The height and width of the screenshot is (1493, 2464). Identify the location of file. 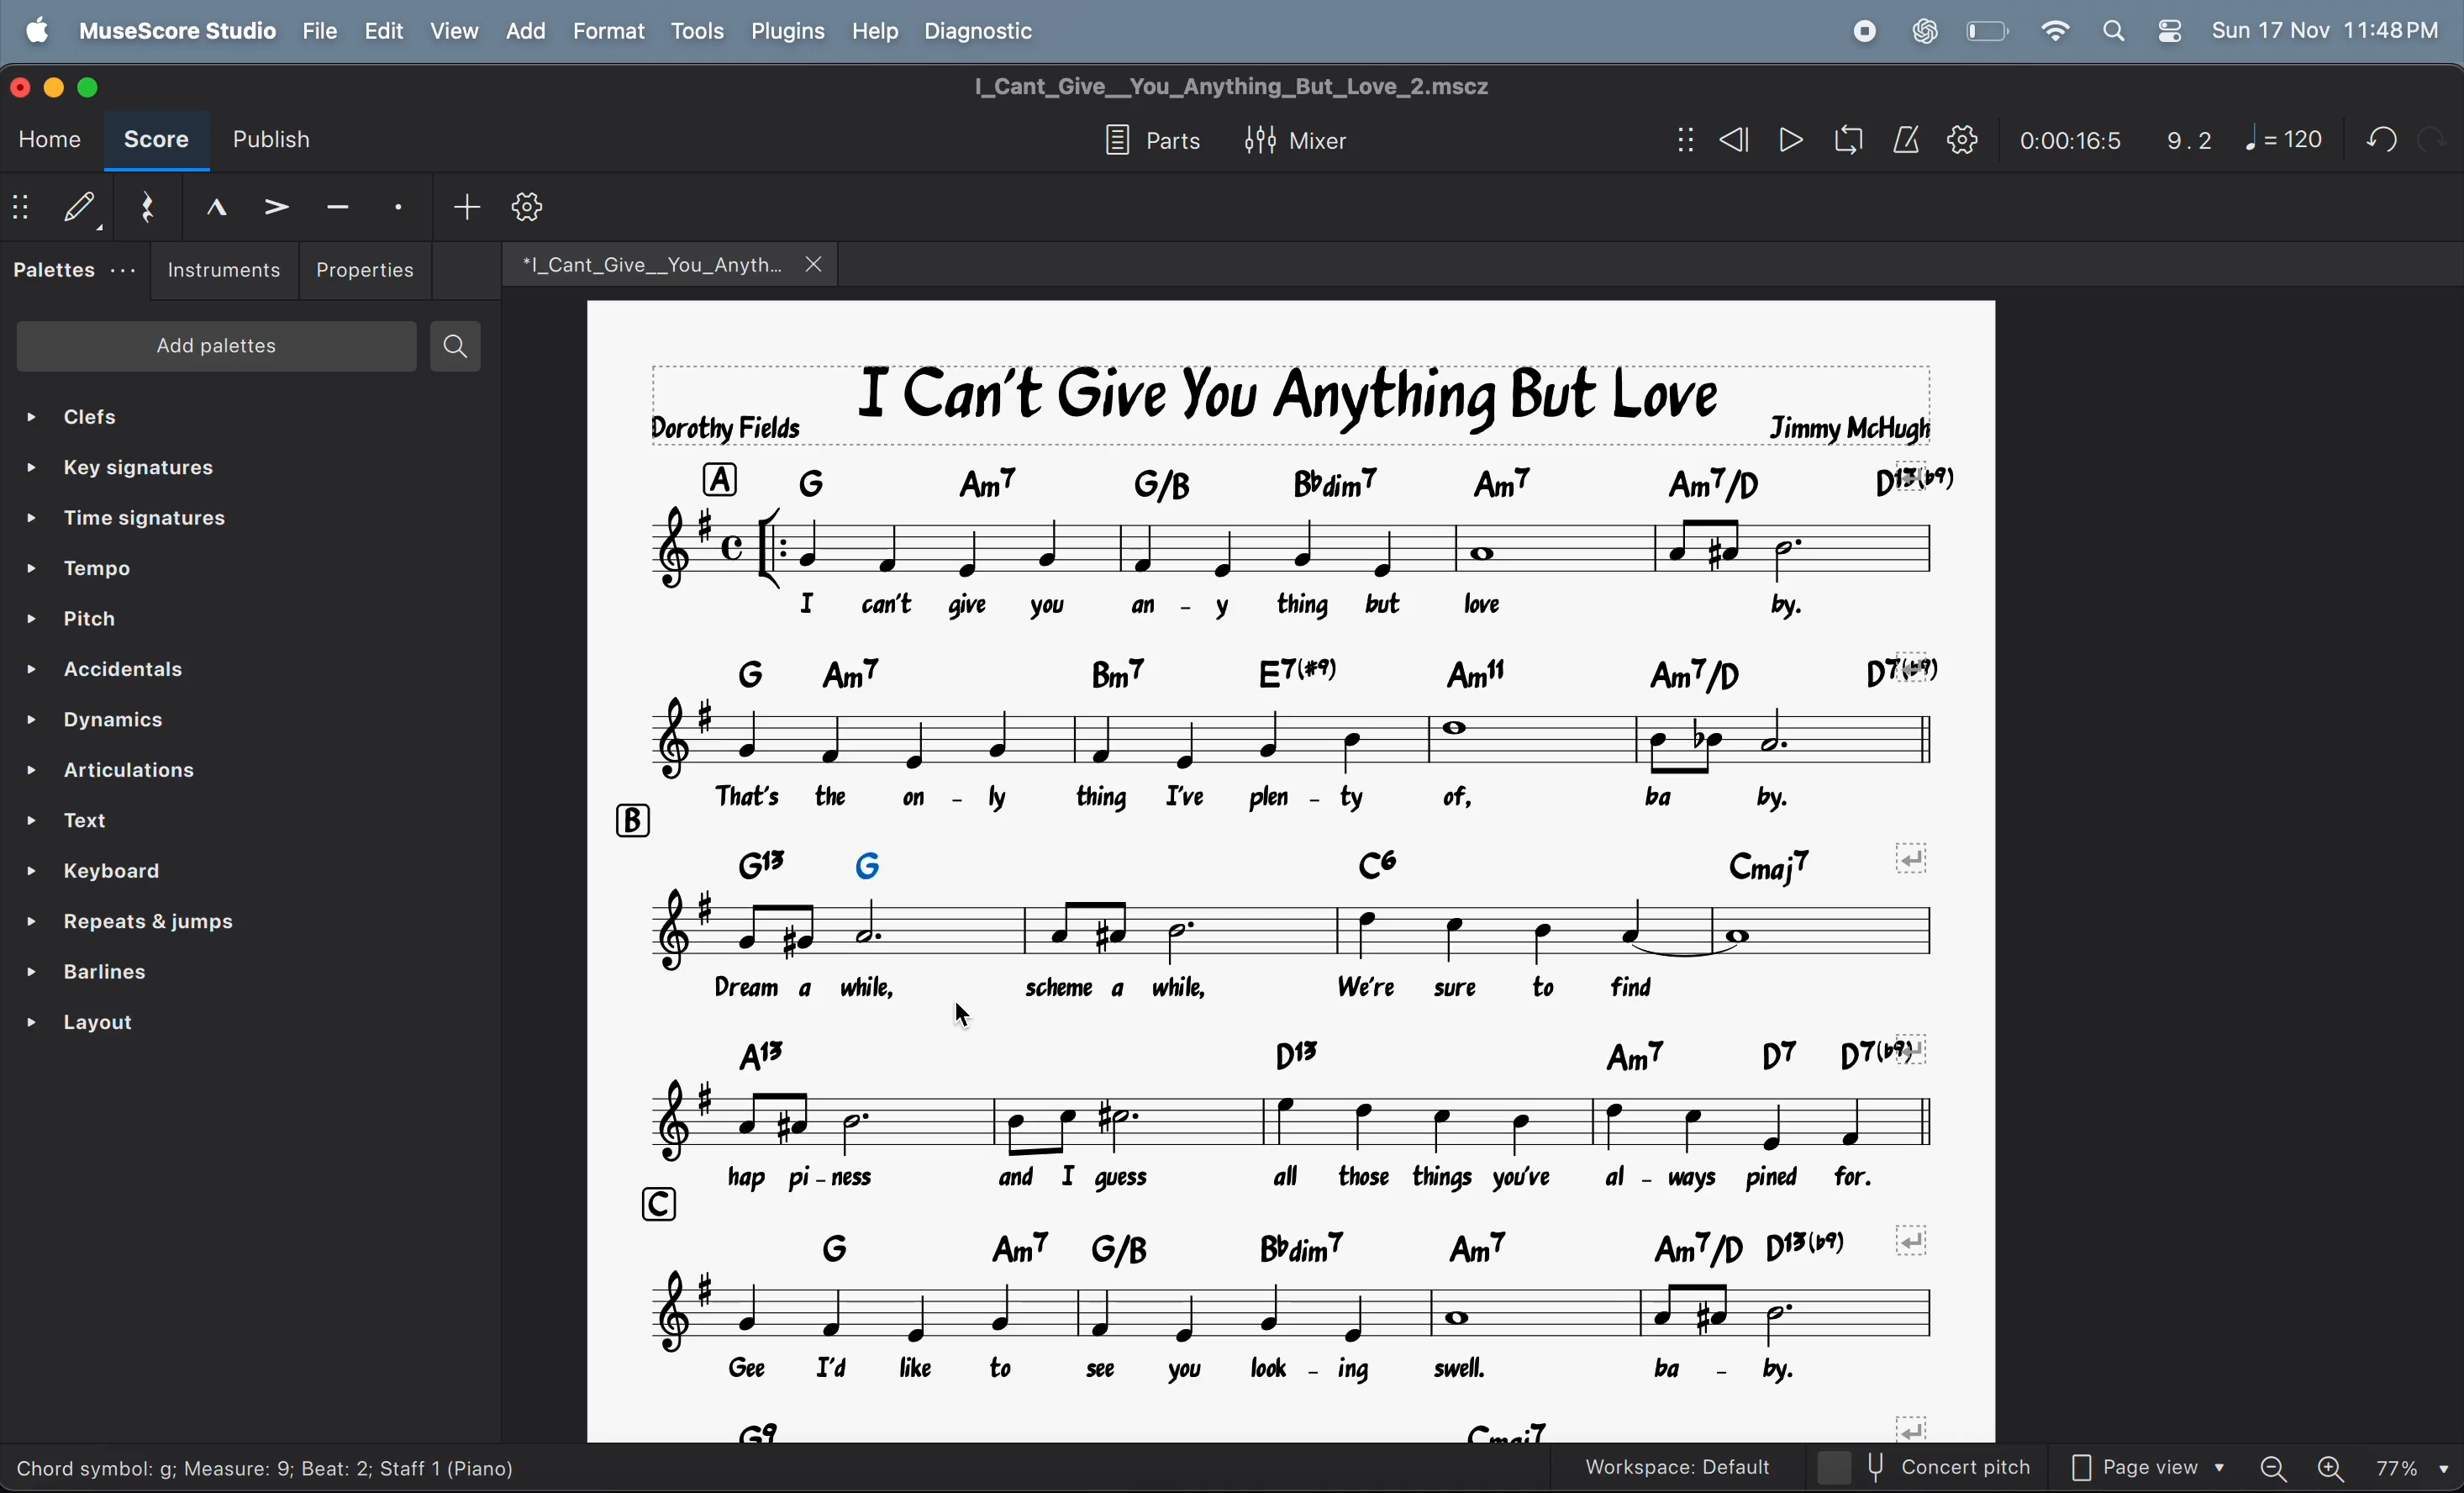
(322, 31).